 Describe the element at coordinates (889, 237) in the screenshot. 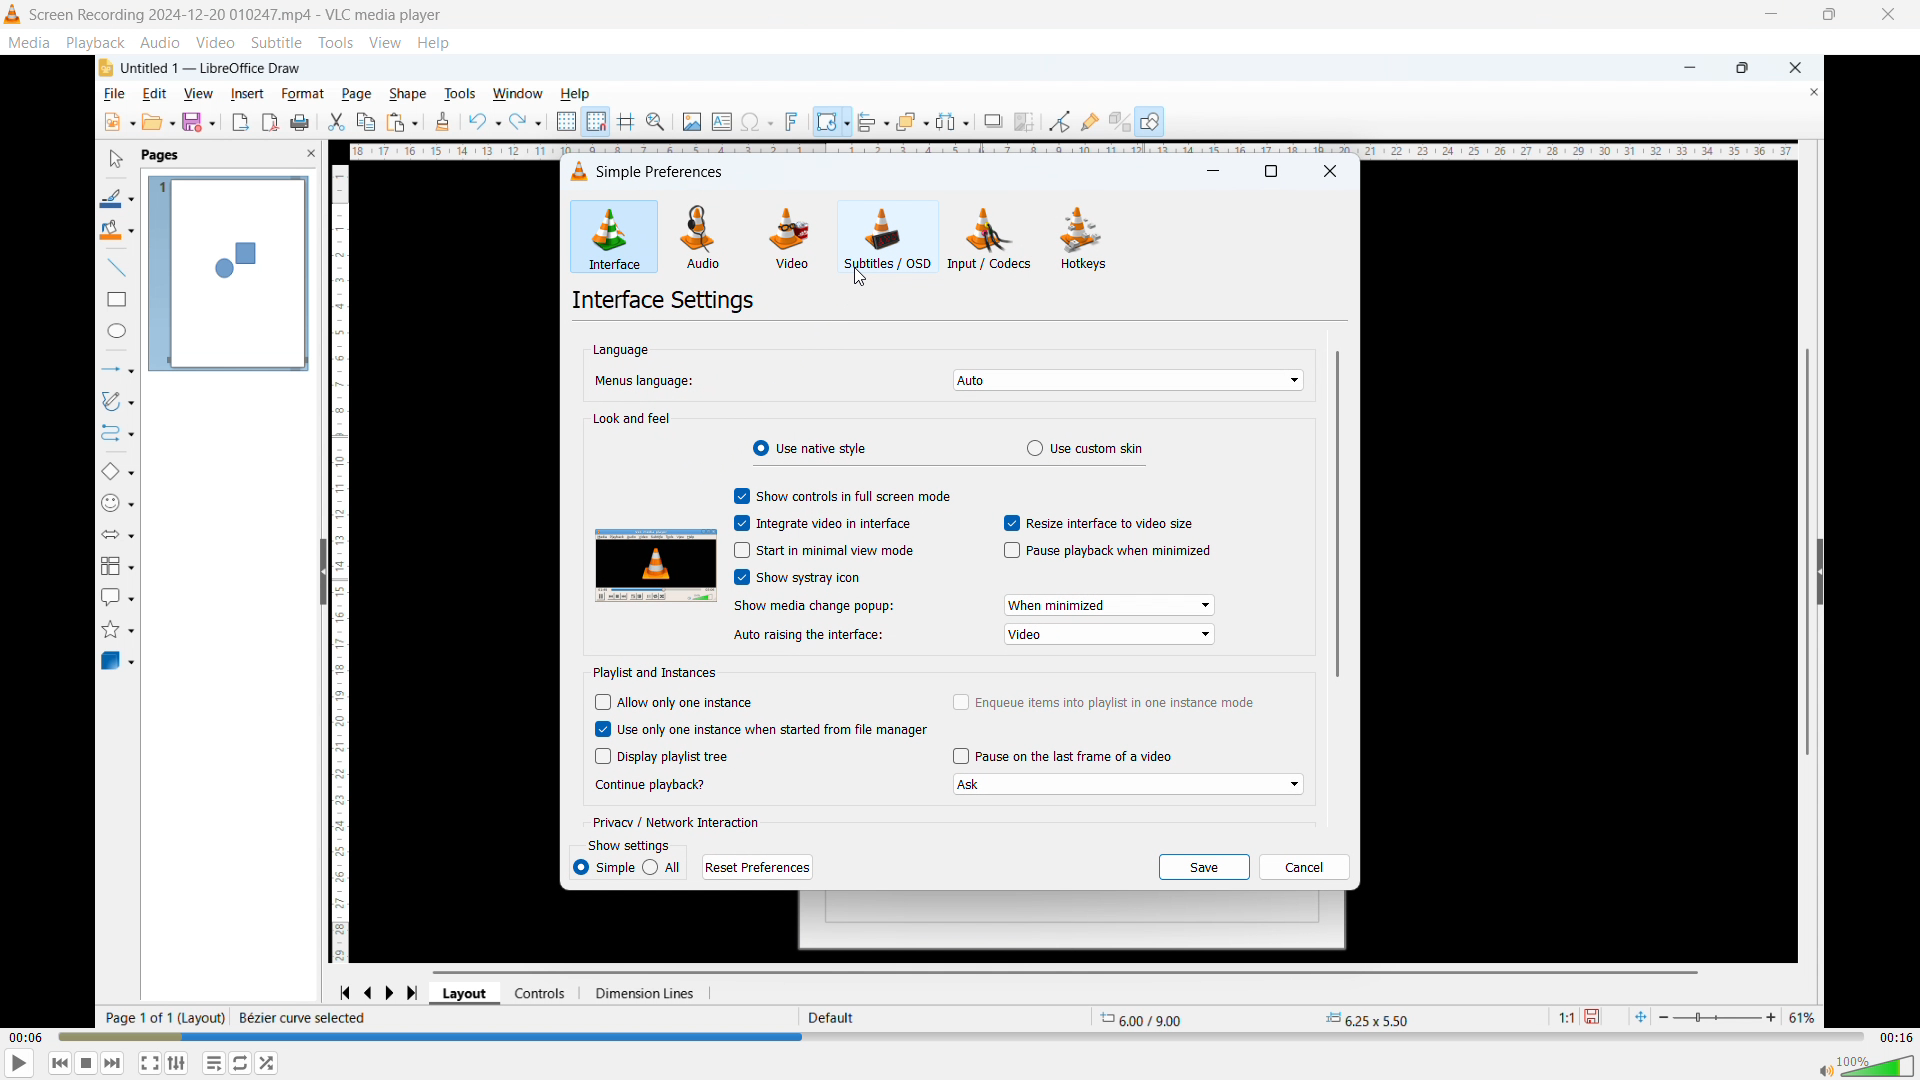

I see `Subtitles or OSD ` at that location.